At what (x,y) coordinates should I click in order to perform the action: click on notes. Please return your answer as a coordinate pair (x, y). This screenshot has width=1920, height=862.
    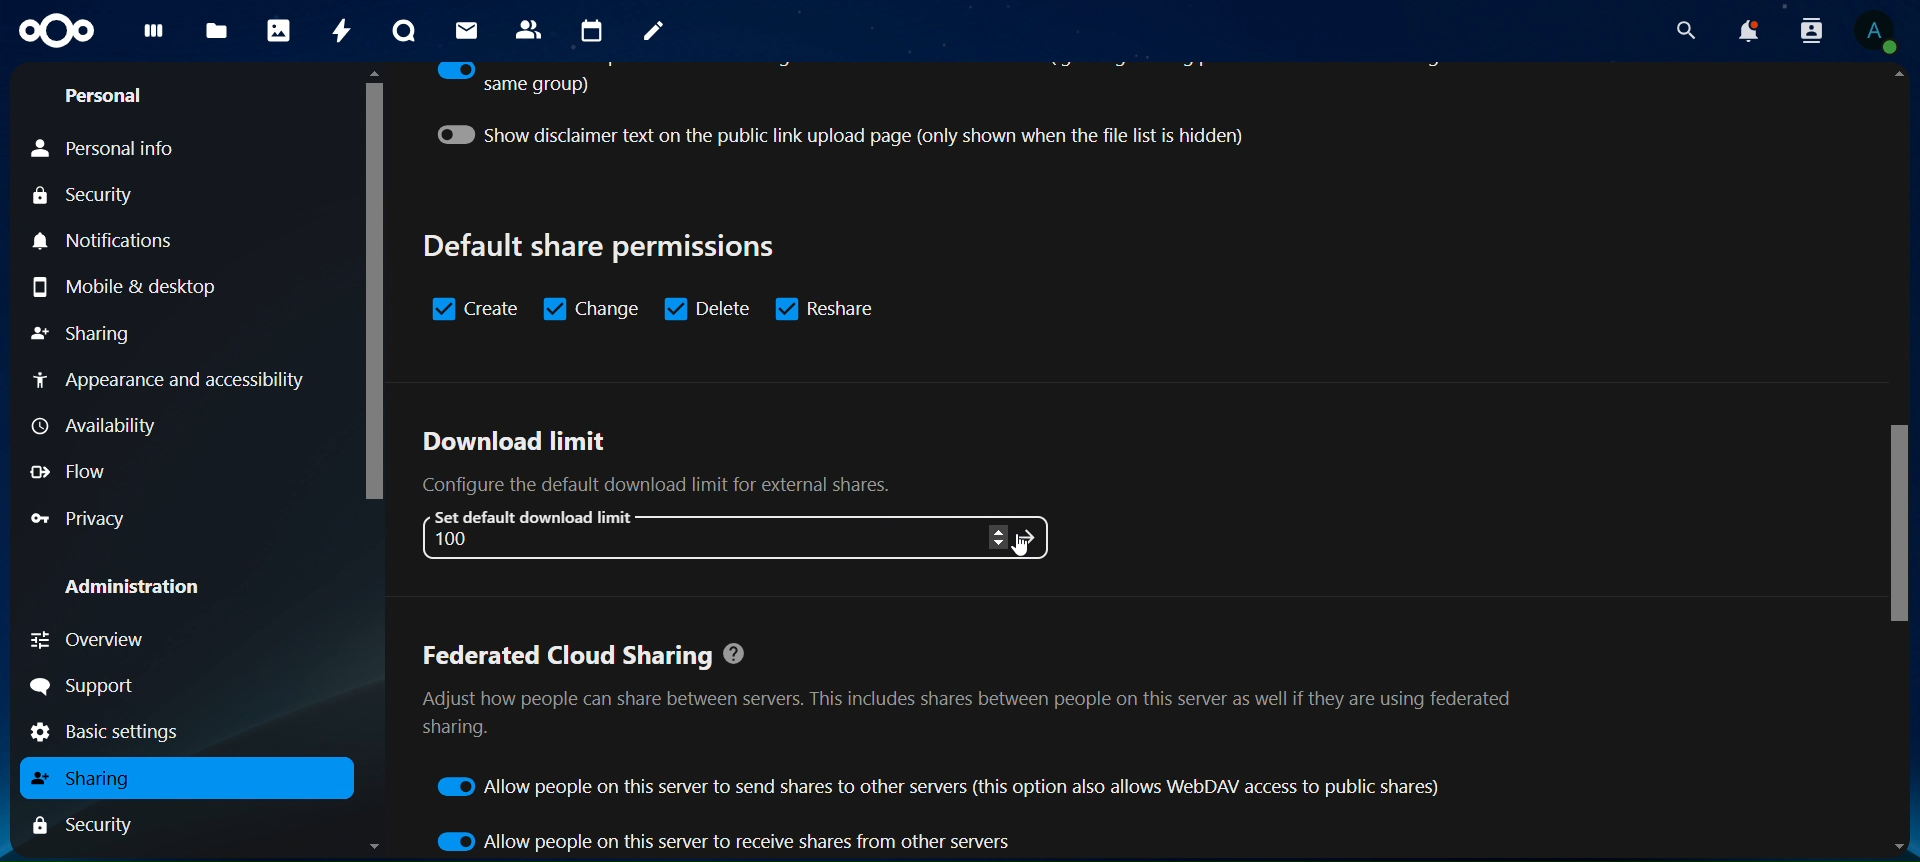
    Looking at the image, I should click on (655, 34).